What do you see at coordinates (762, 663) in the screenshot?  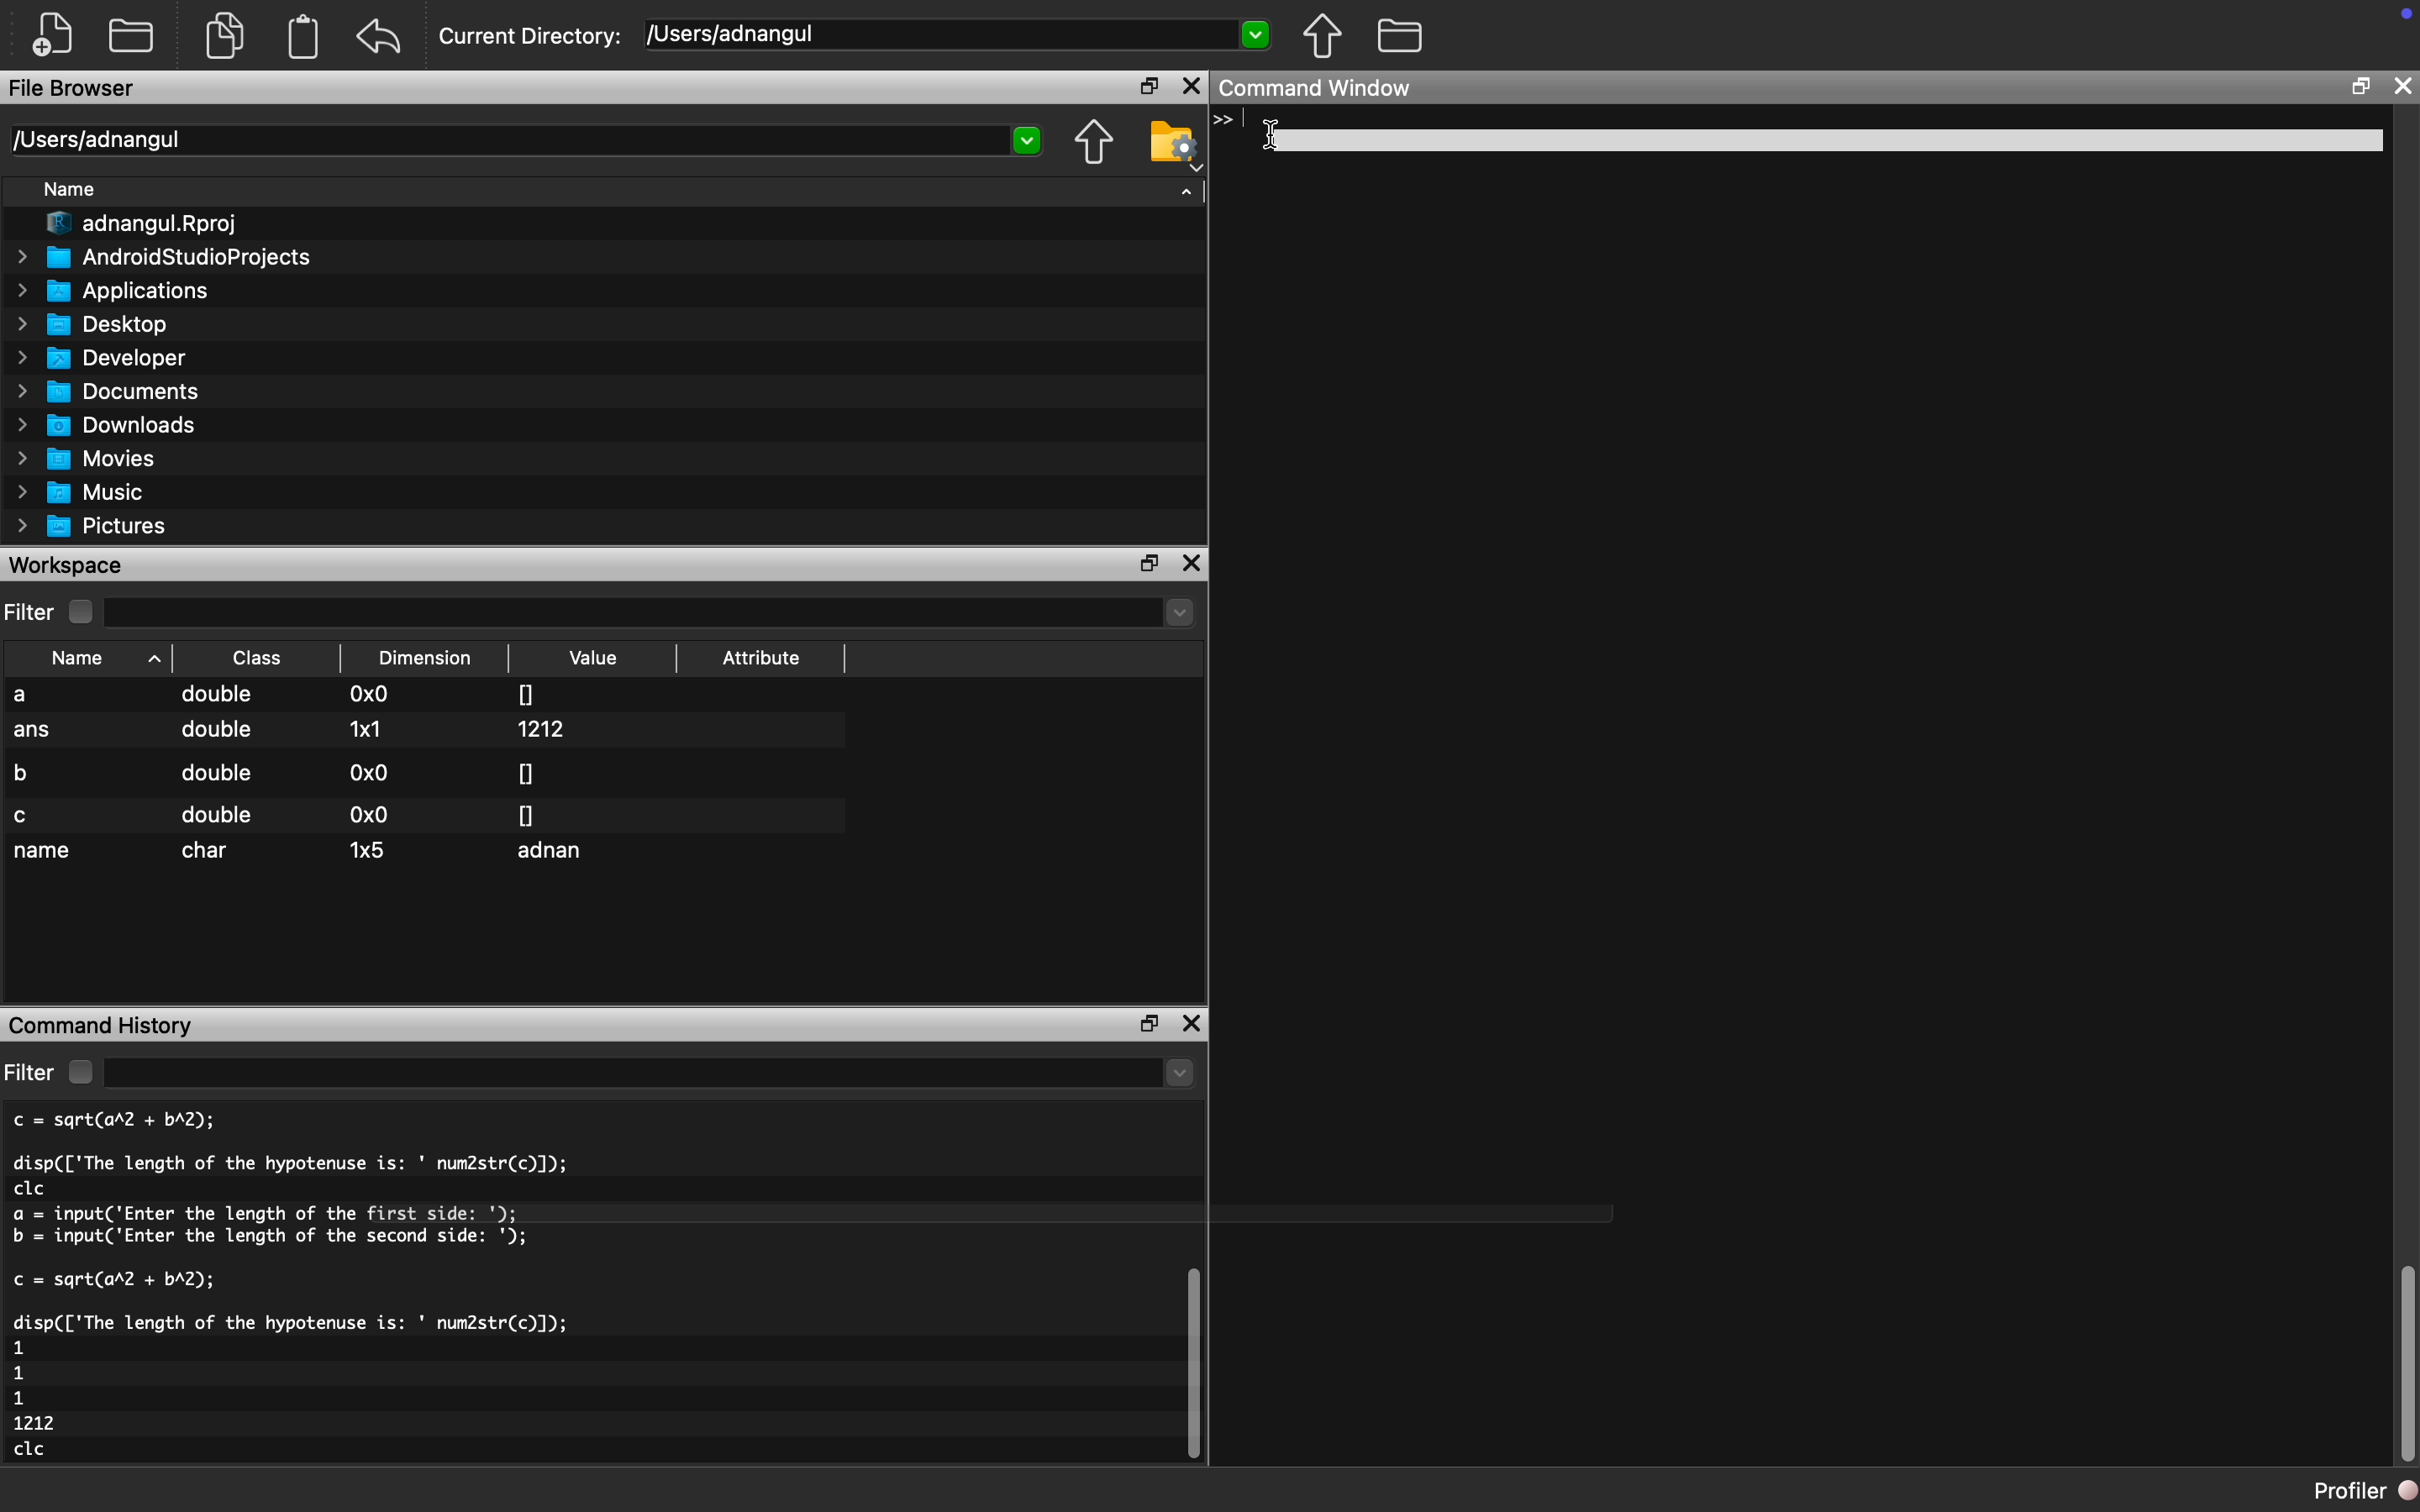 I see `Attribute` at bounding box center [762, 663].